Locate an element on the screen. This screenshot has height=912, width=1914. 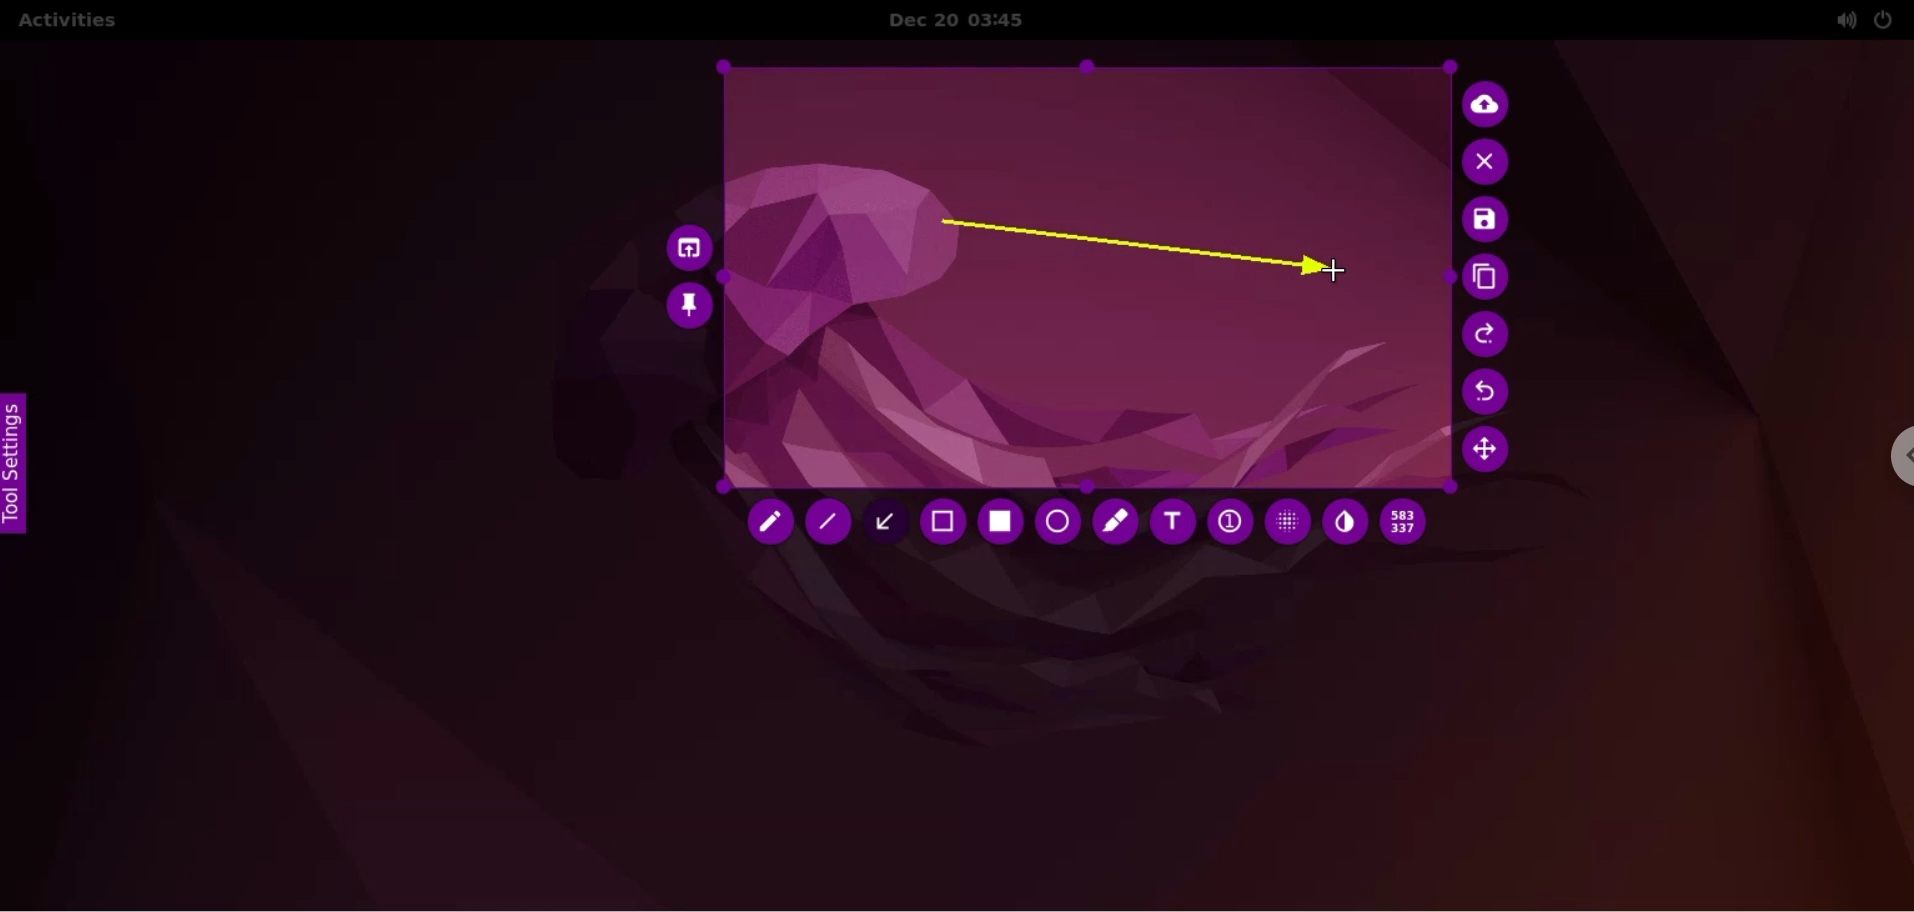
choose app to open screenshot is located at coordinates (684, 244).